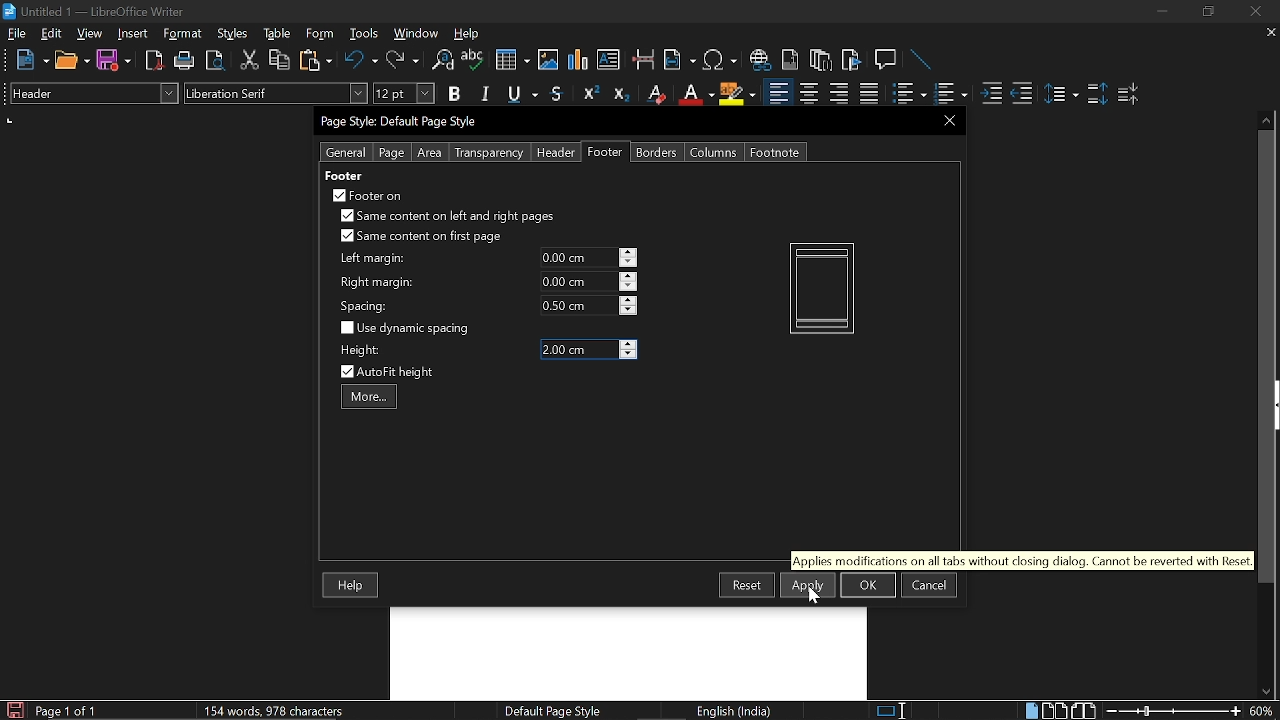 This screenshot has width=1280, height=720. What do you see at coordinates (1254, 12) in the screenshot?
I see `Close` at bounding box center [1254, 12].